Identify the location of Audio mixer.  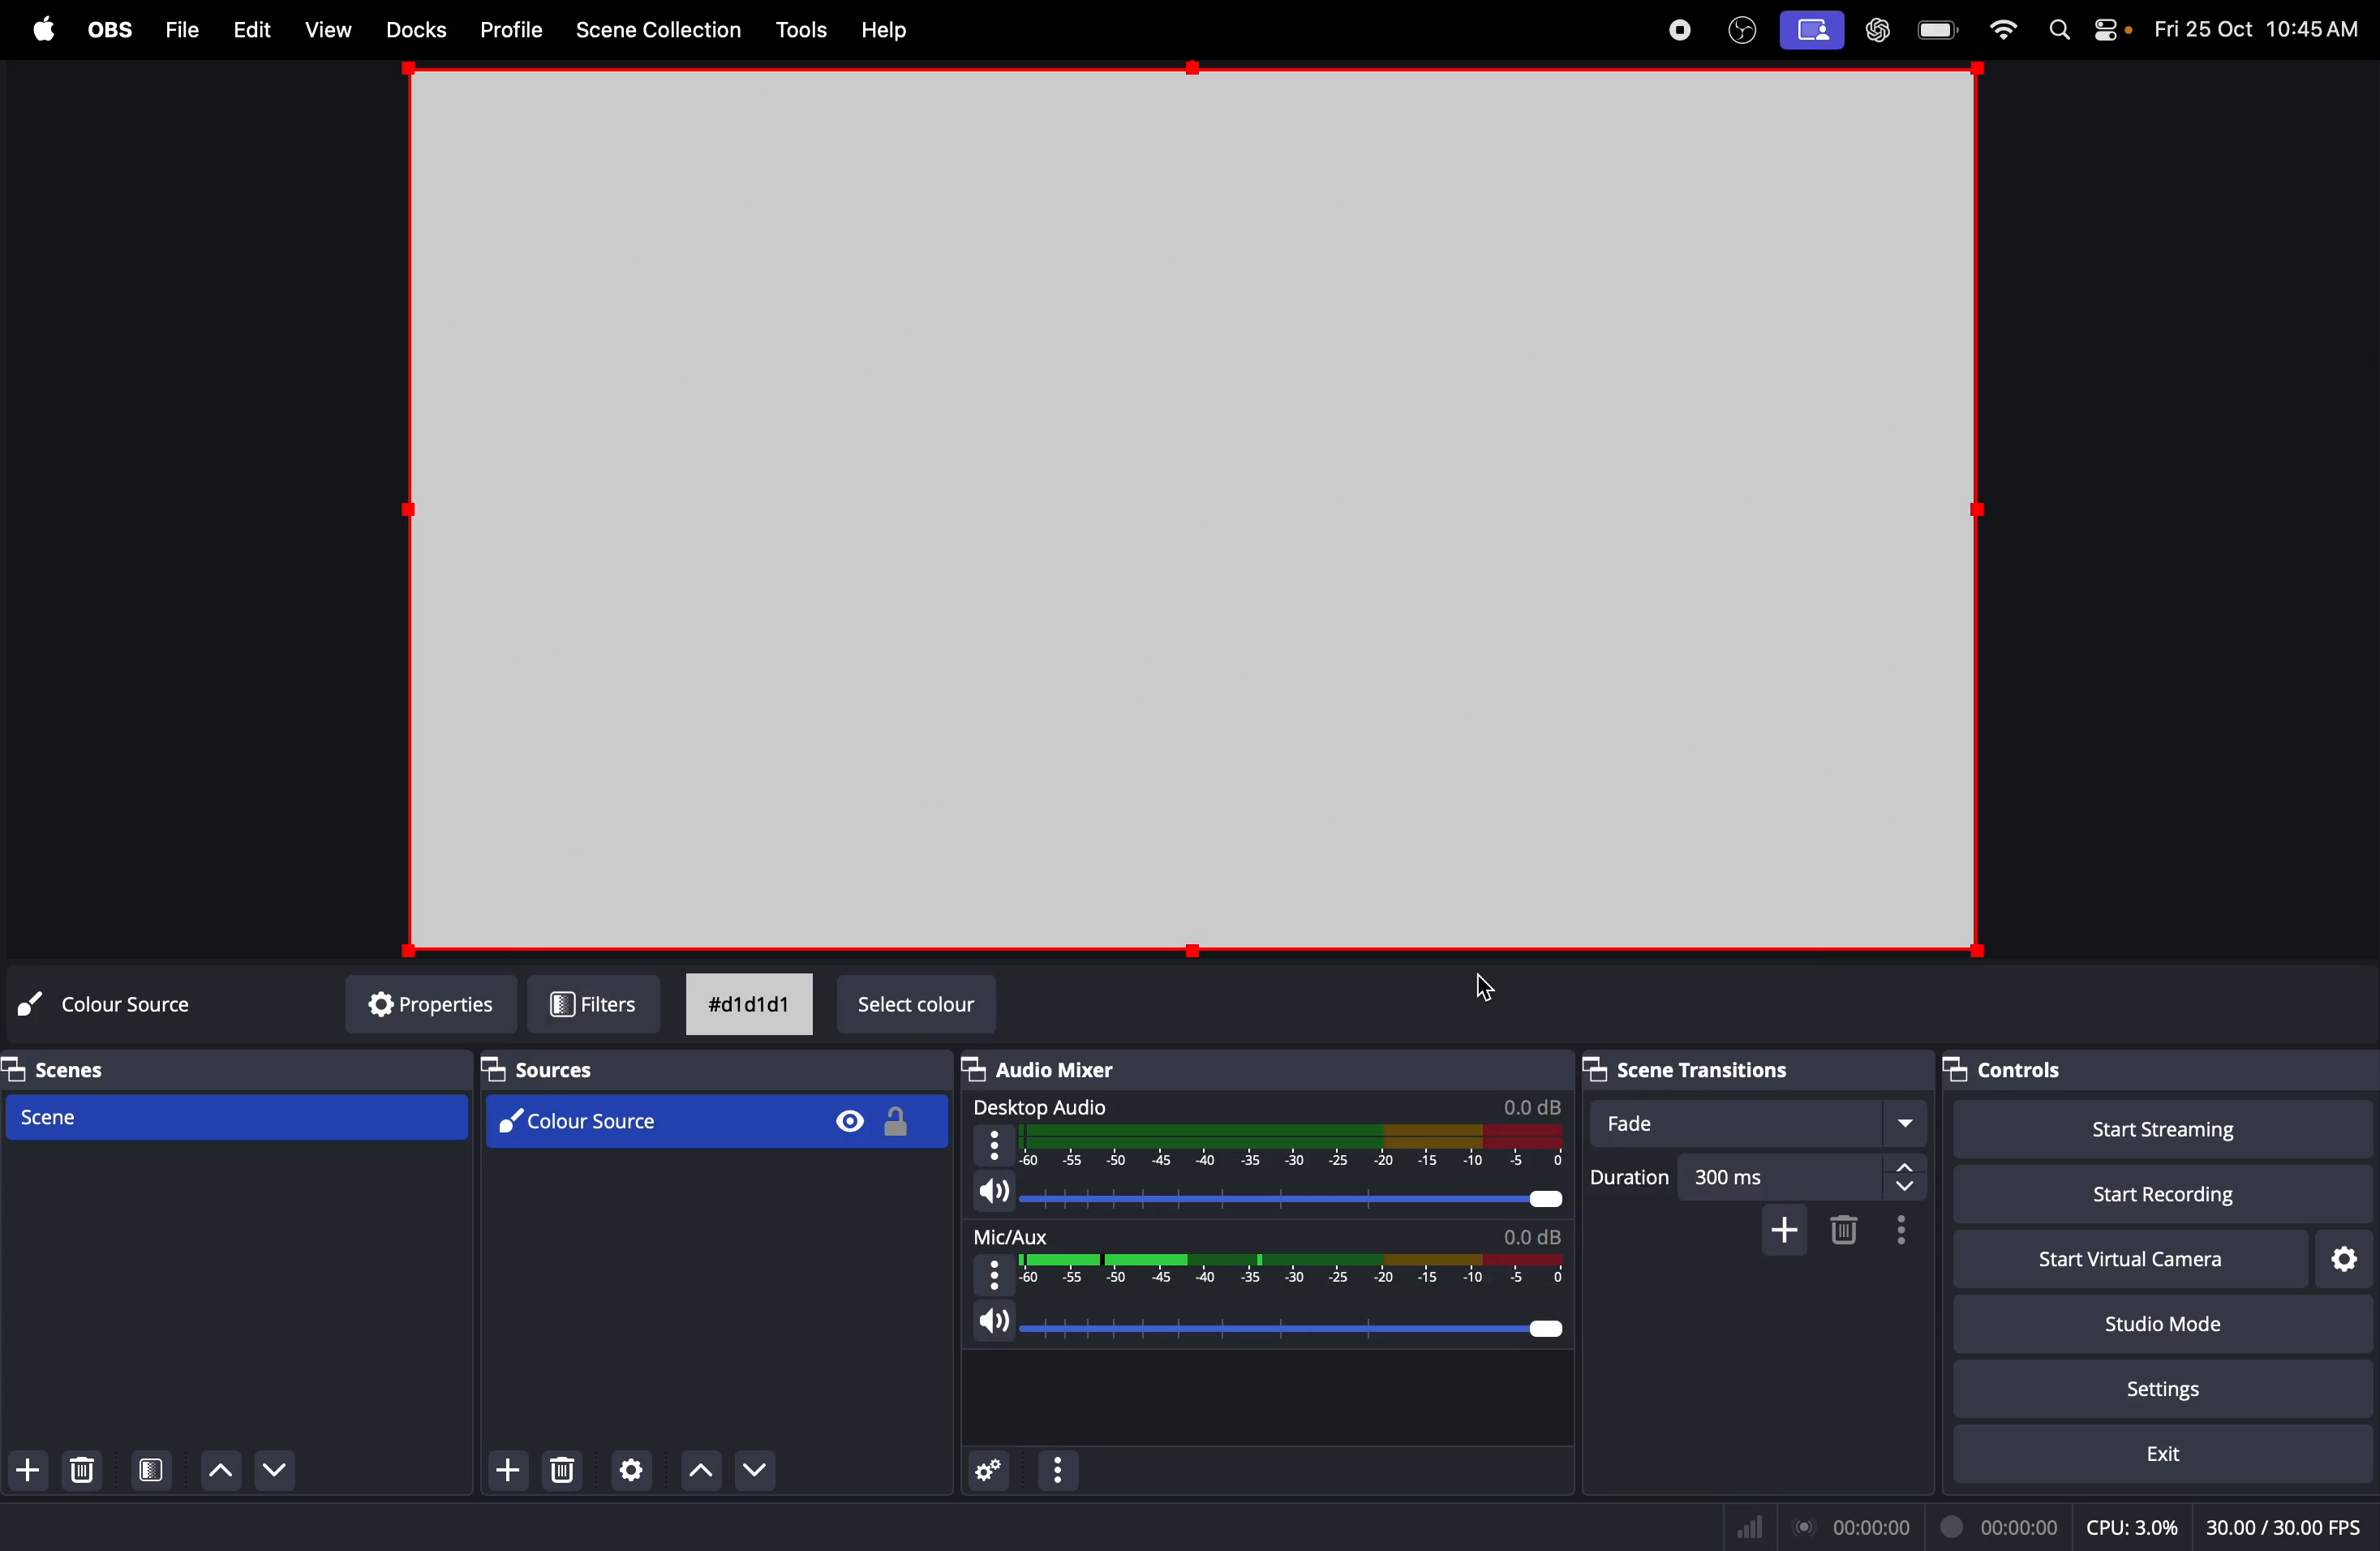
(1046, 1070).